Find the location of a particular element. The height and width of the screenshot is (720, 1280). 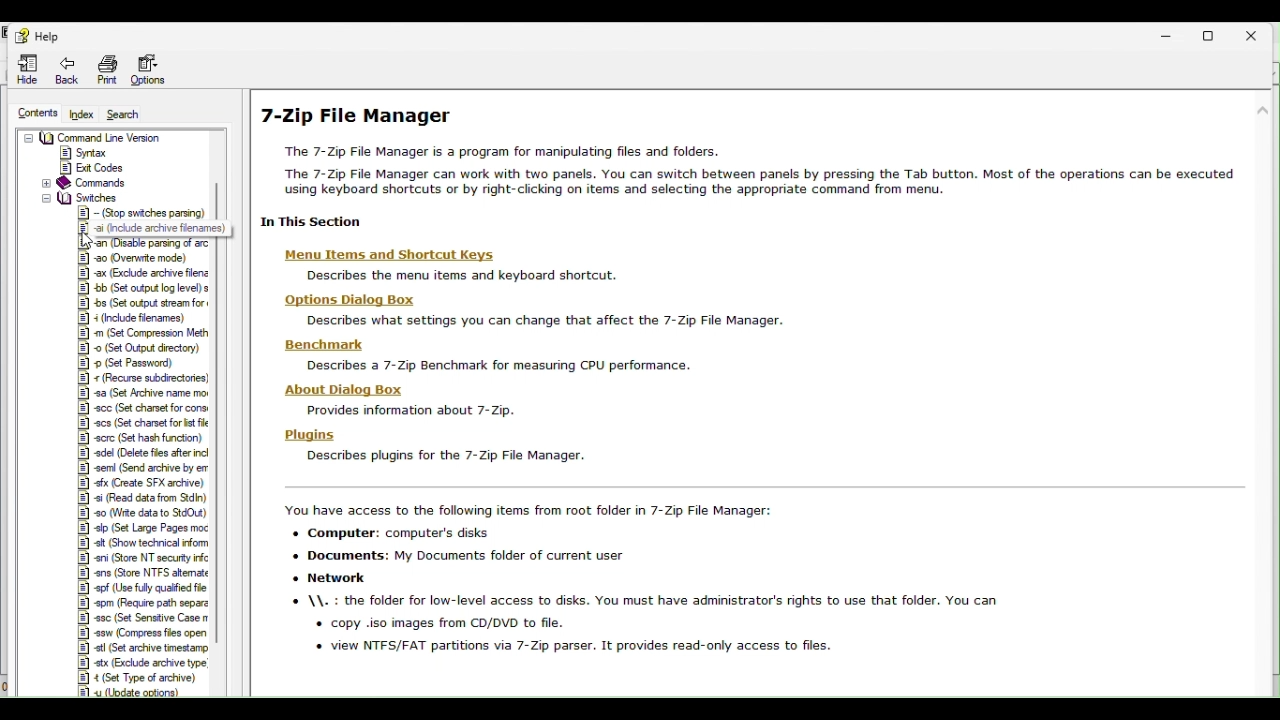

Describes the menu items and keyboard shortcut. is located at coordinates (461, 277).